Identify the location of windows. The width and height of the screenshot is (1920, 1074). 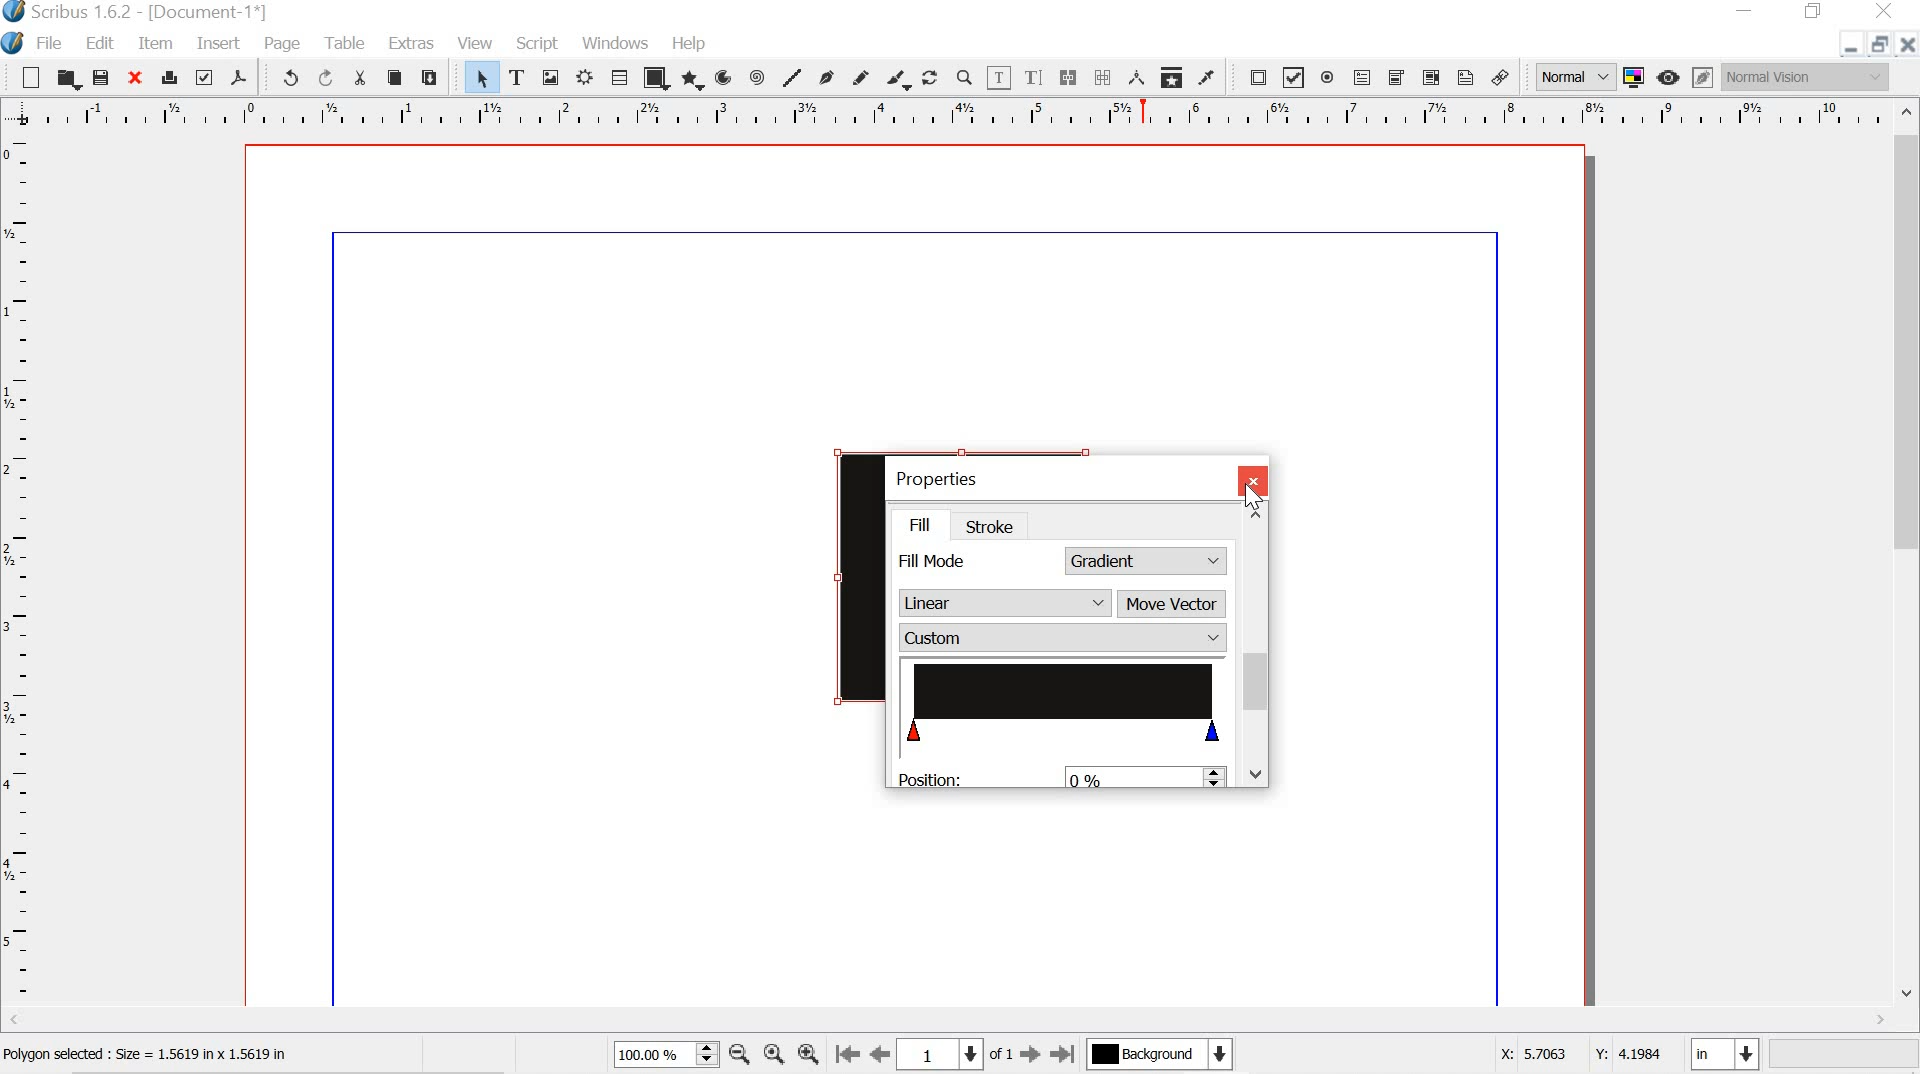
(617, 44).